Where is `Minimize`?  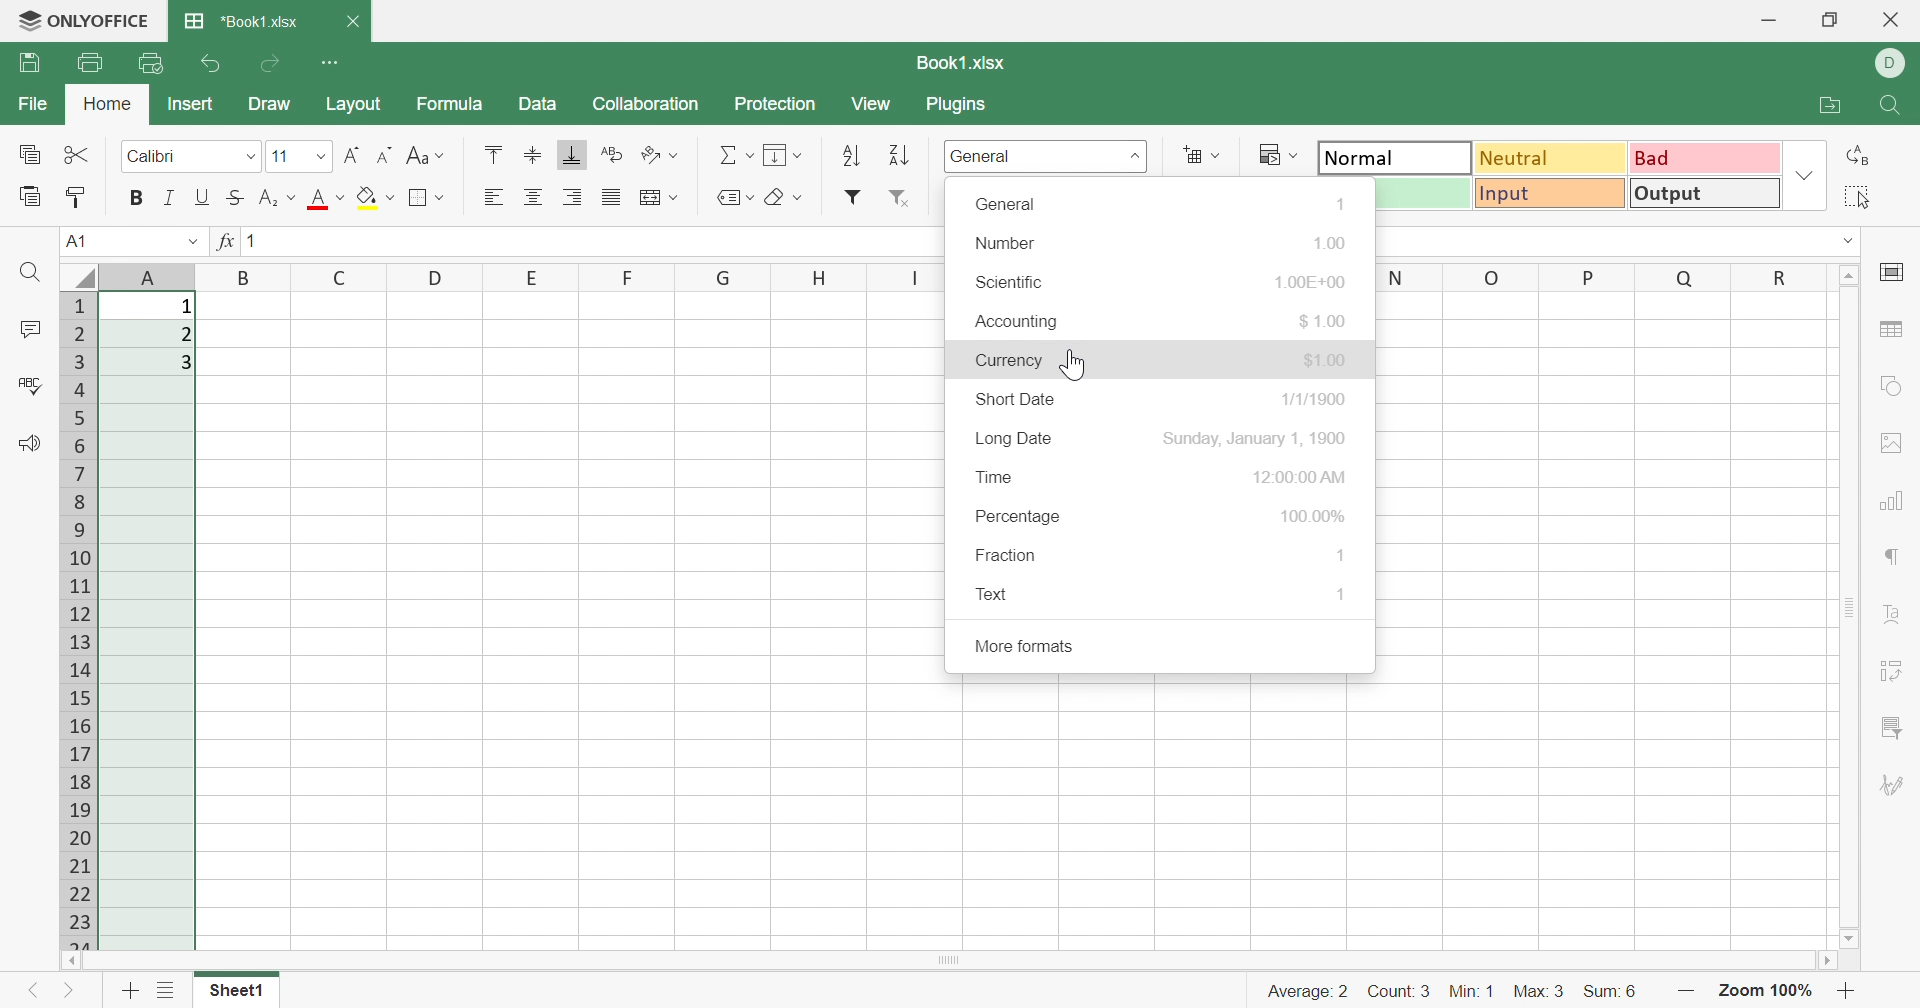 Minimize is located at coordinates (1768, 23).